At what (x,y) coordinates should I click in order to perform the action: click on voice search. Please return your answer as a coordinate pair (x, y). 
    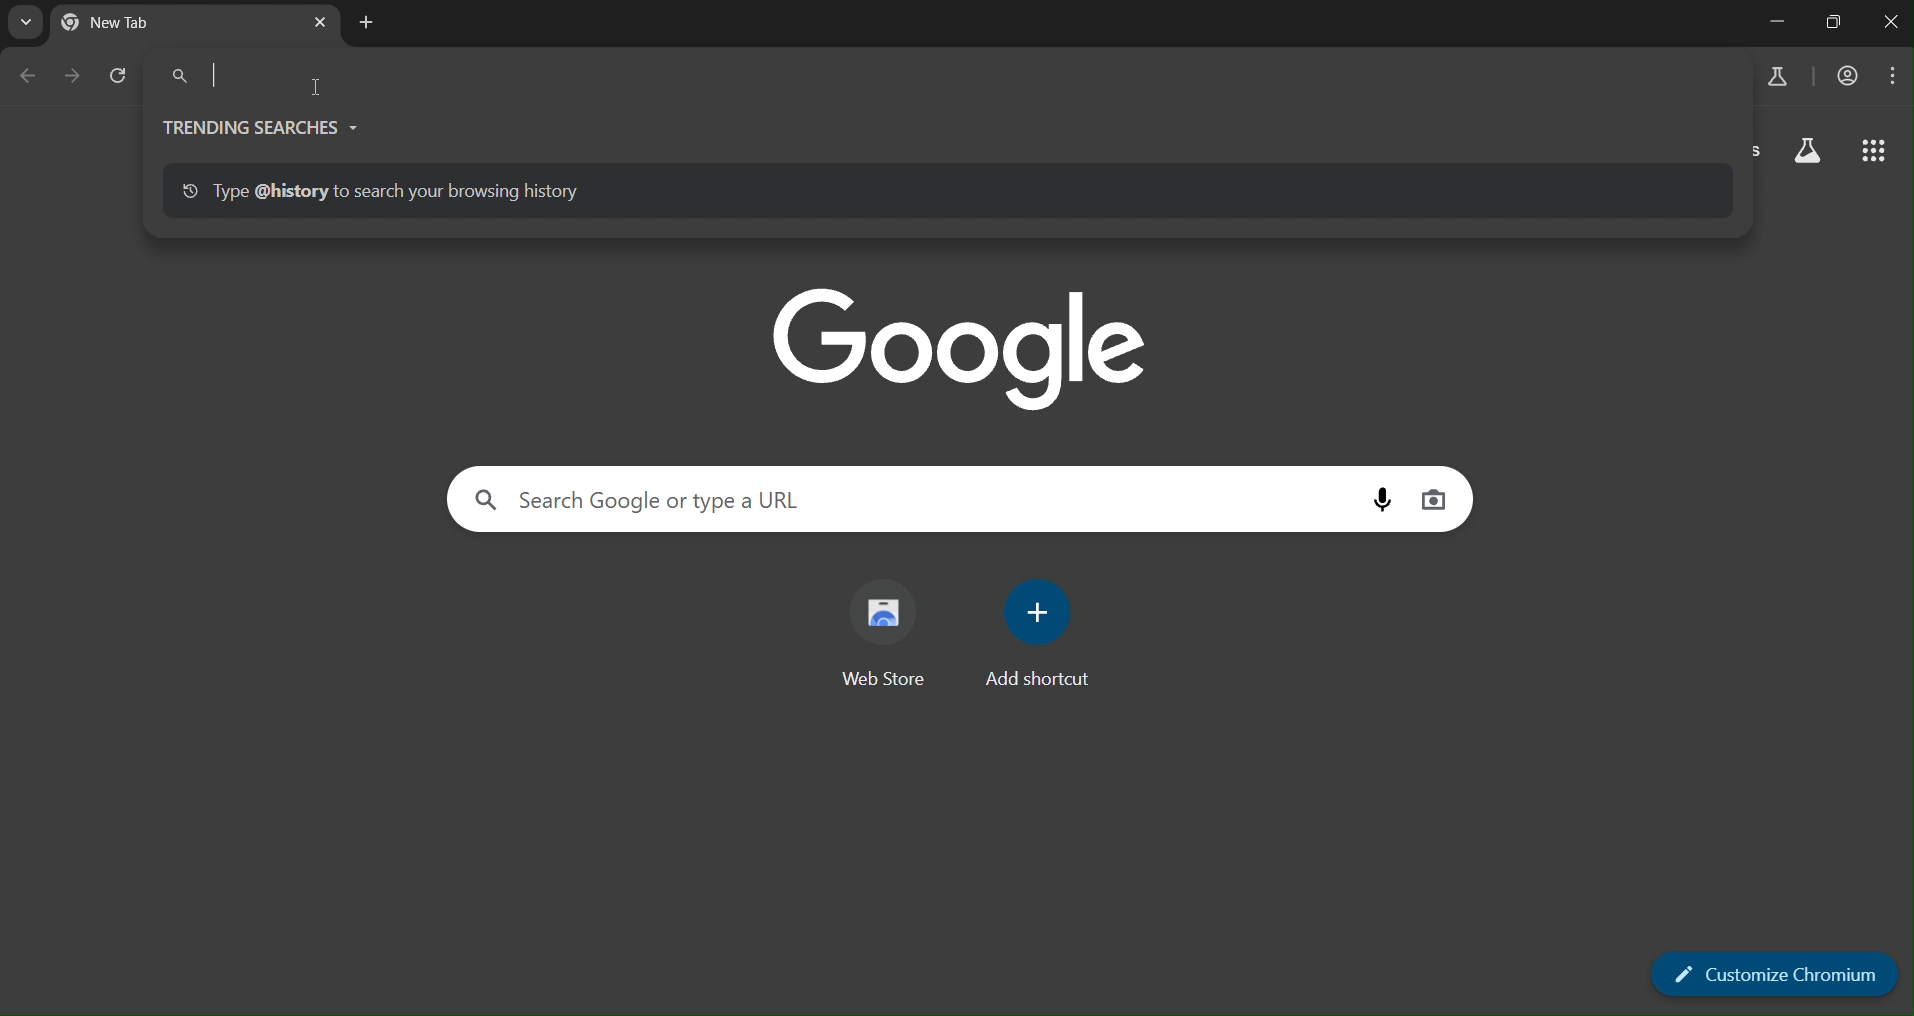
    Looking at the image, I should click on (1384, 499).